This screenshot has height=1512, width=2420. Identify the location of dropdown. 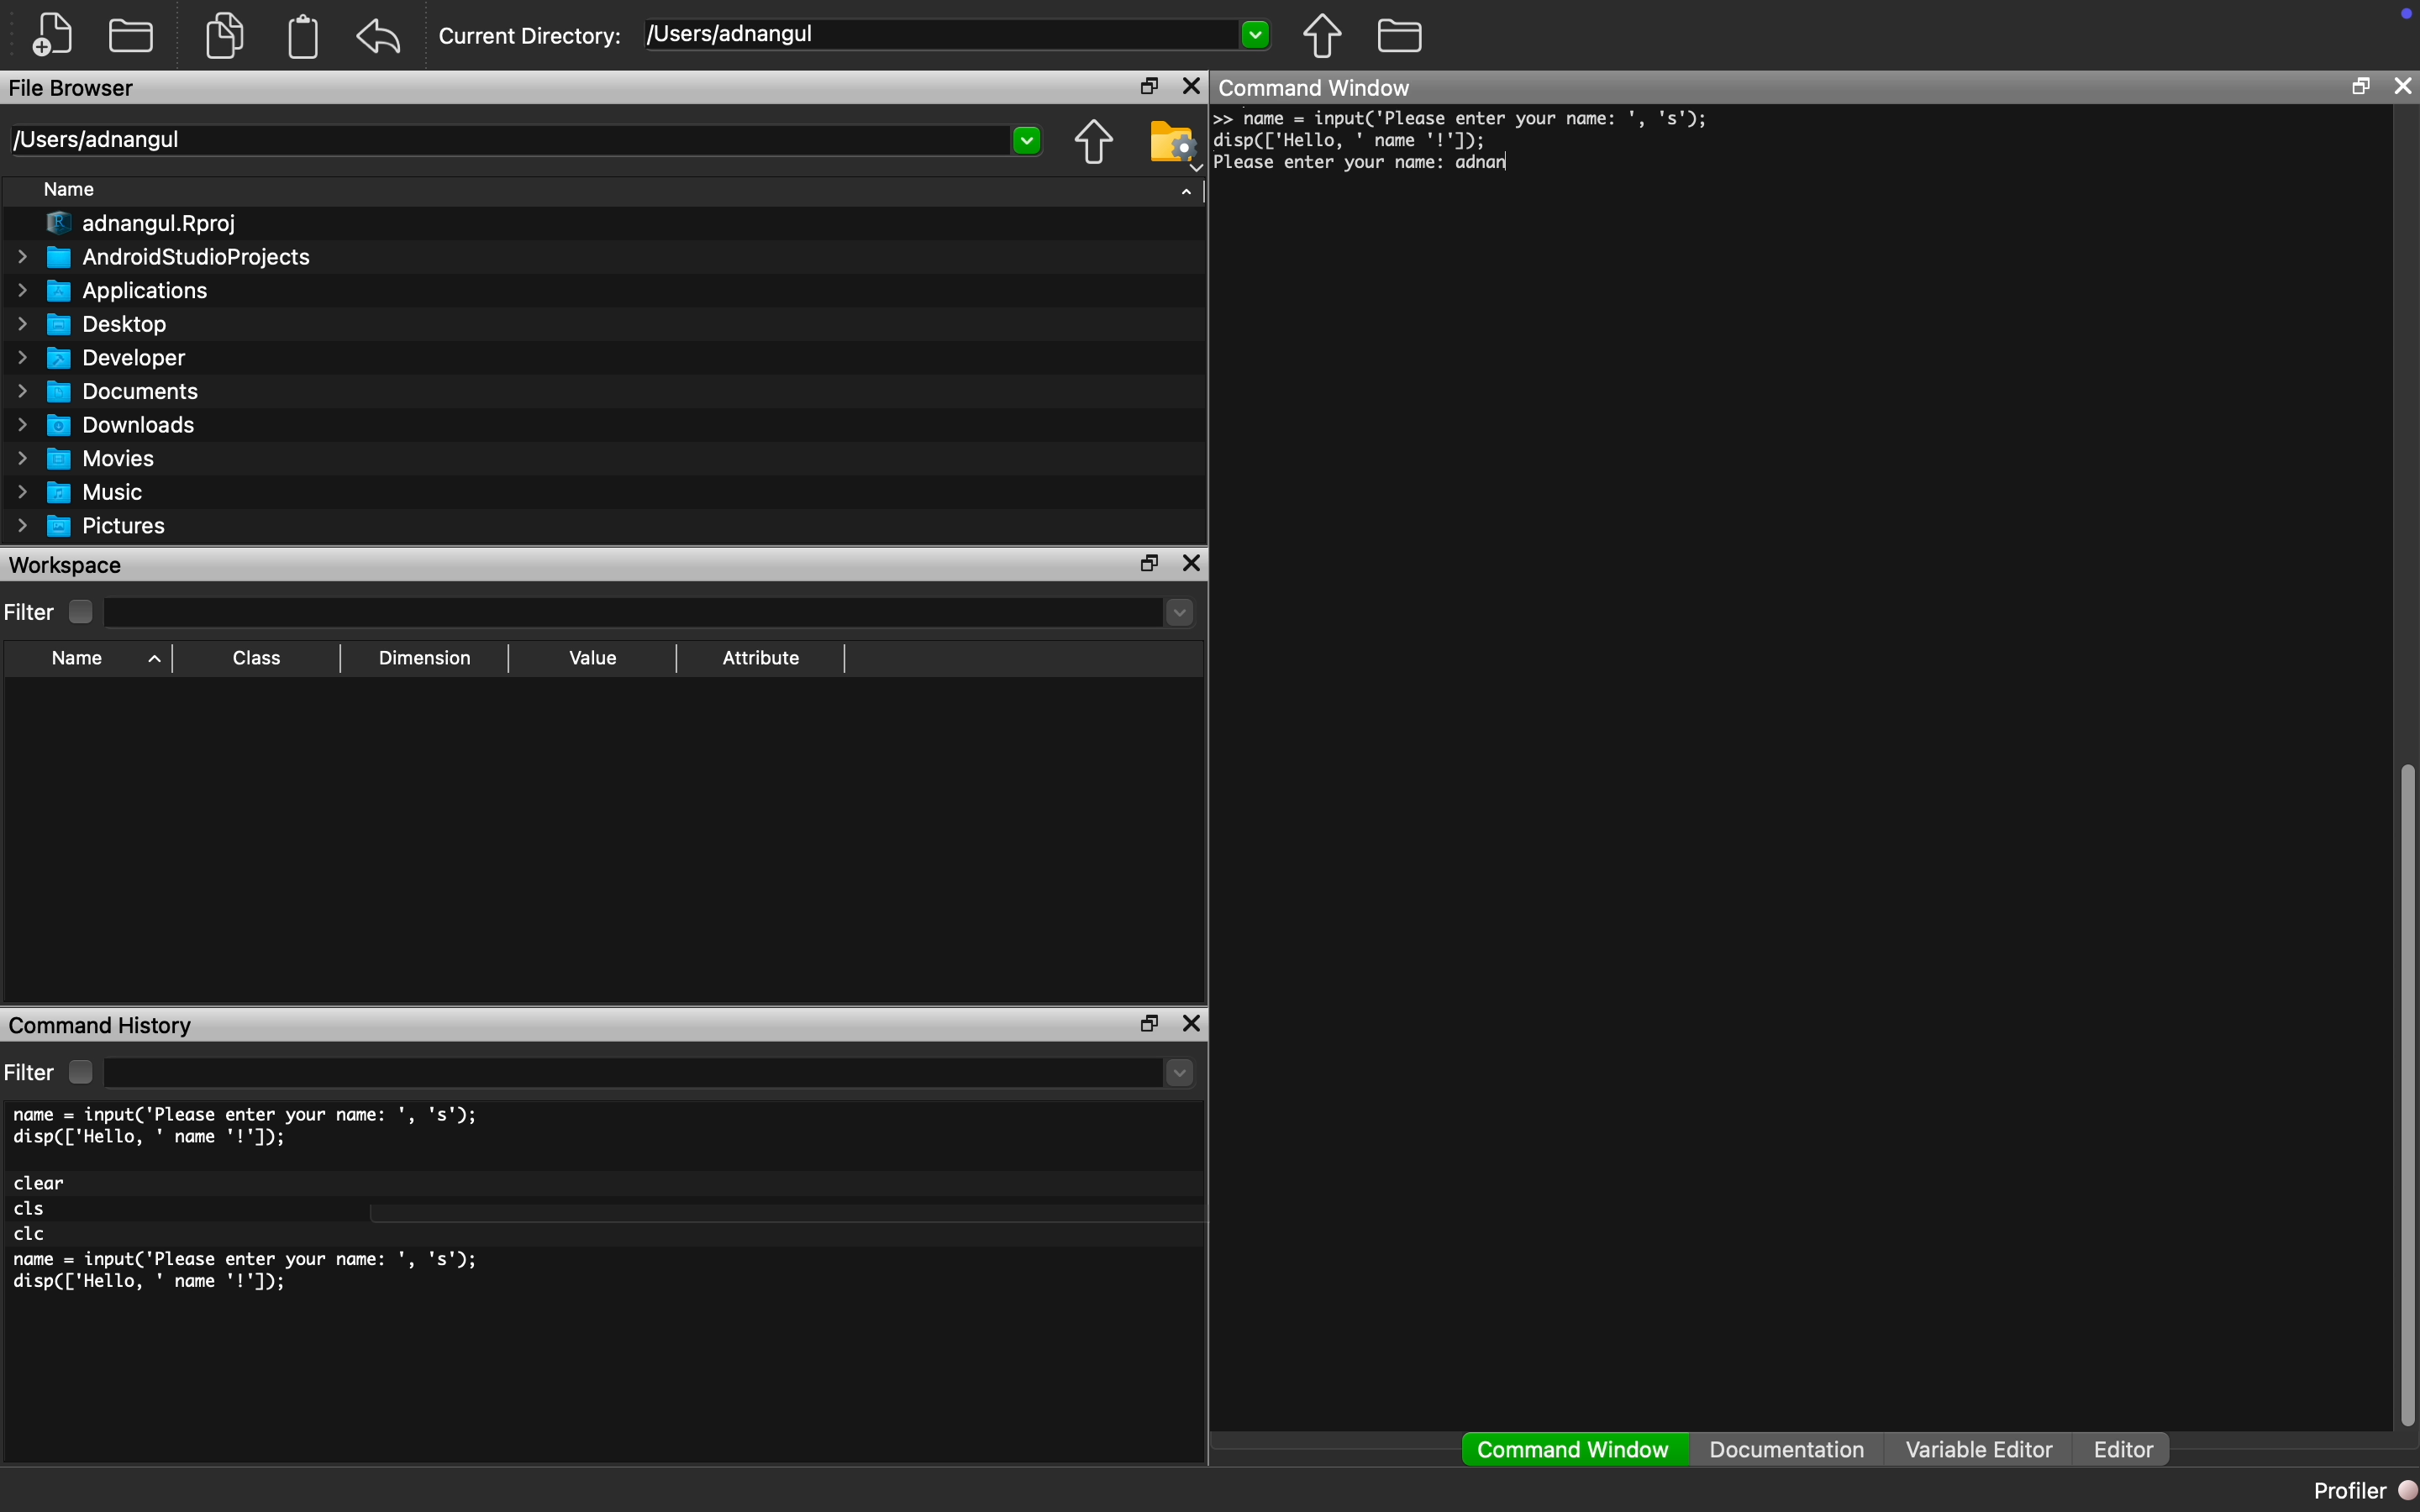
(1029, 141).